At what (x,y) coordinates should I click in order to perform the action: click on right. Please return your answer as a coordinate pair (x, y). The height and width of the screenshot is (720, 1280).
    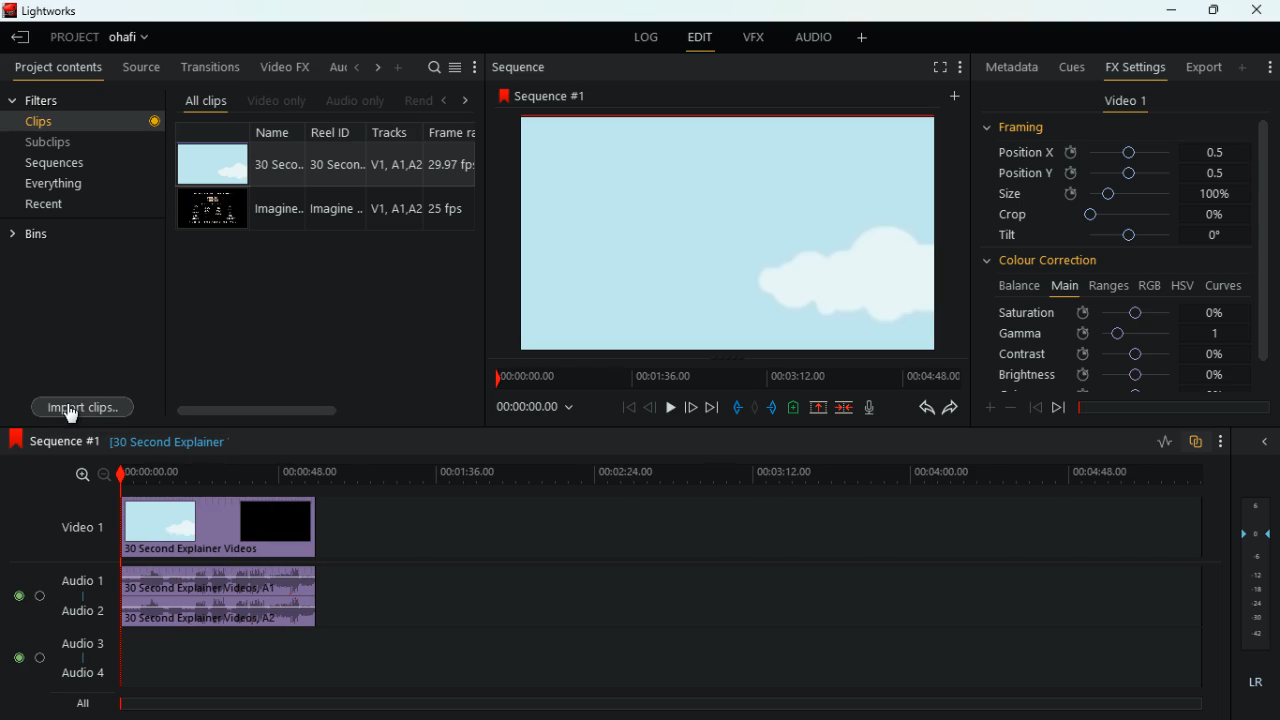
    Looking at the image, I should click on (465, 100).